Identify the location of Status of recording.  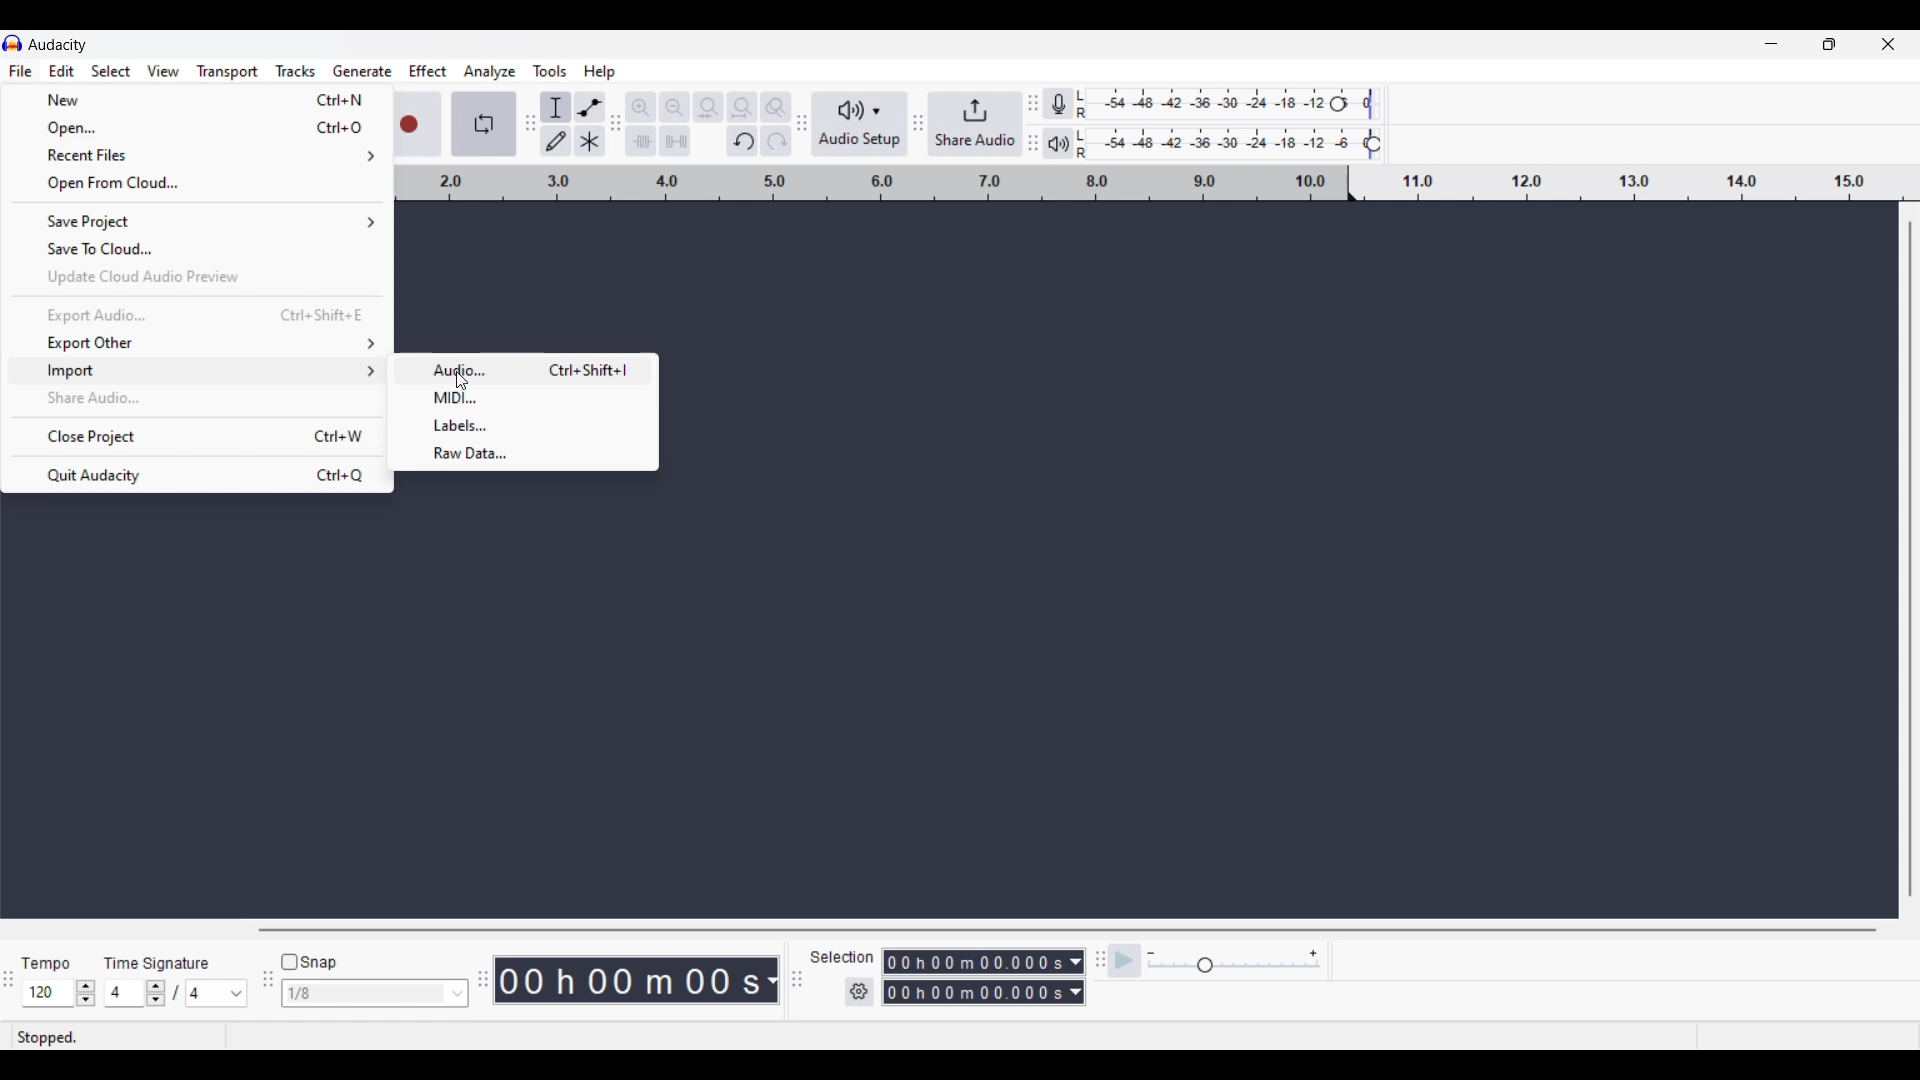
(94, 1037).